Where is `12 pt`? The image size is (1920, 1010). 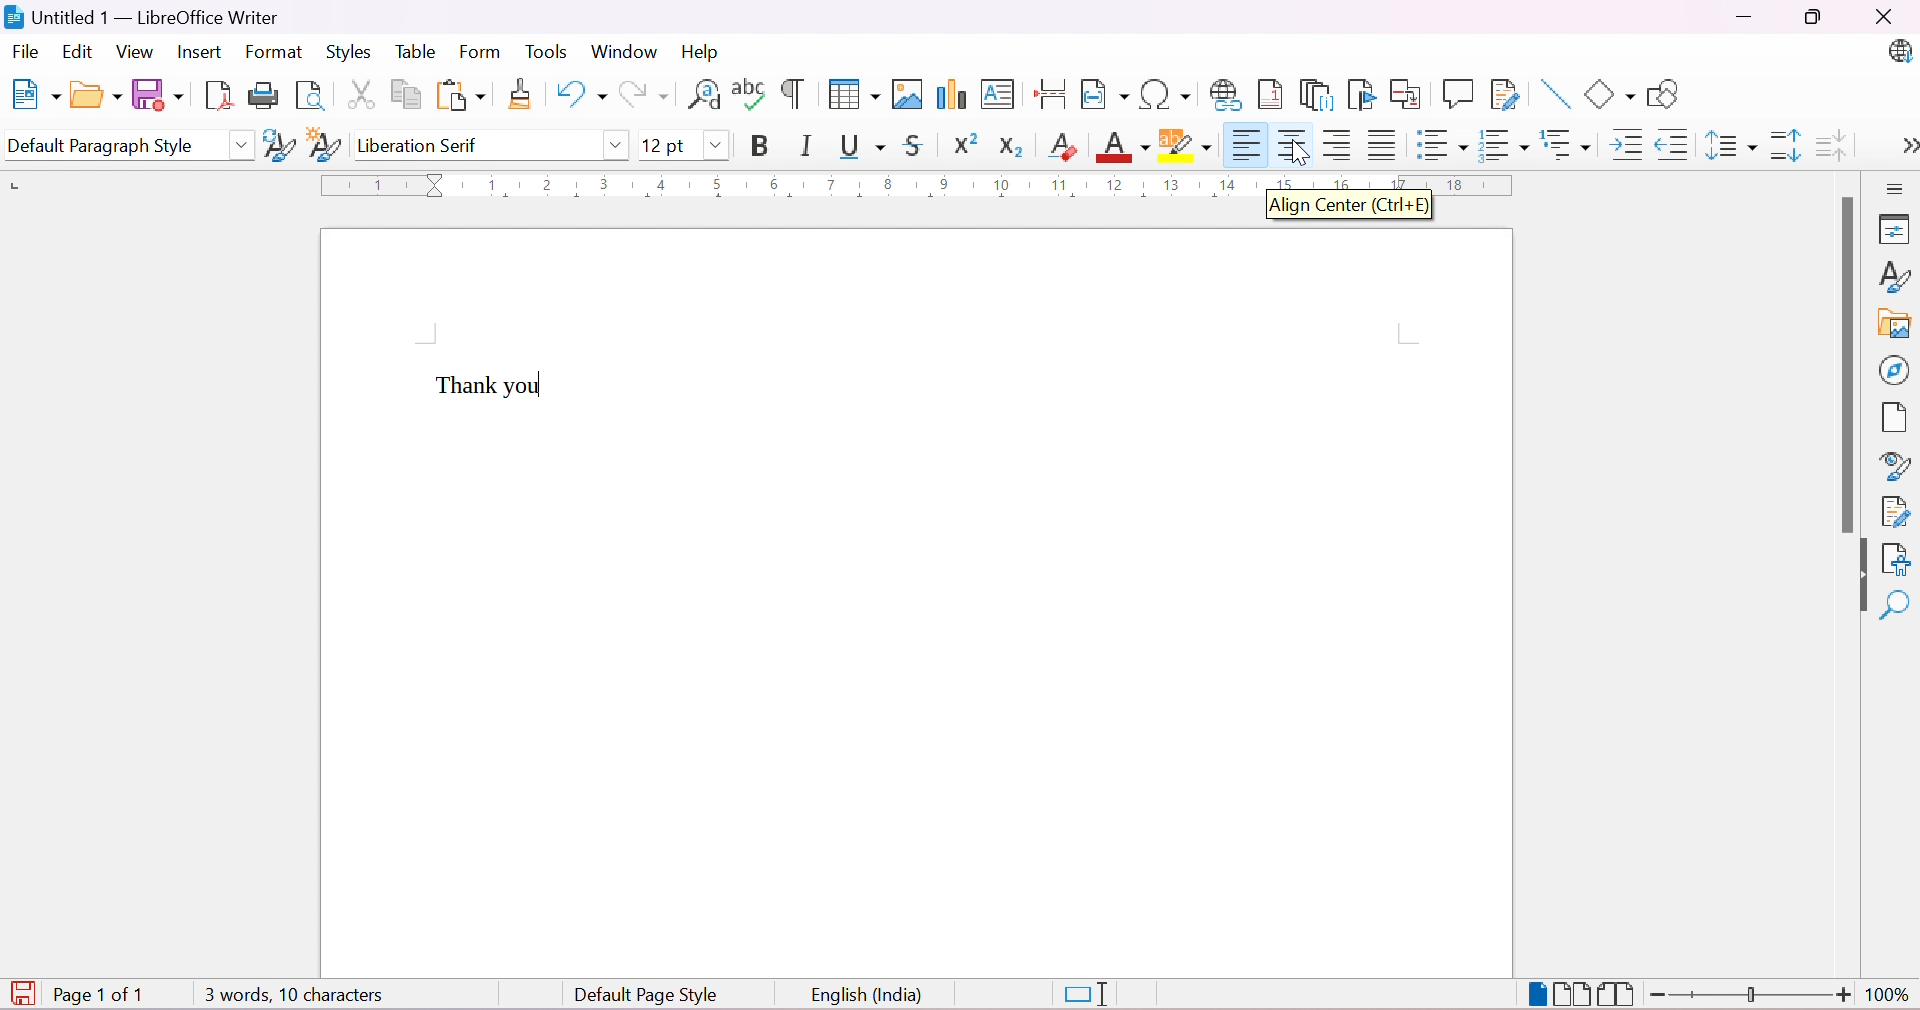
12 pt is located at coordinates (663, 144).